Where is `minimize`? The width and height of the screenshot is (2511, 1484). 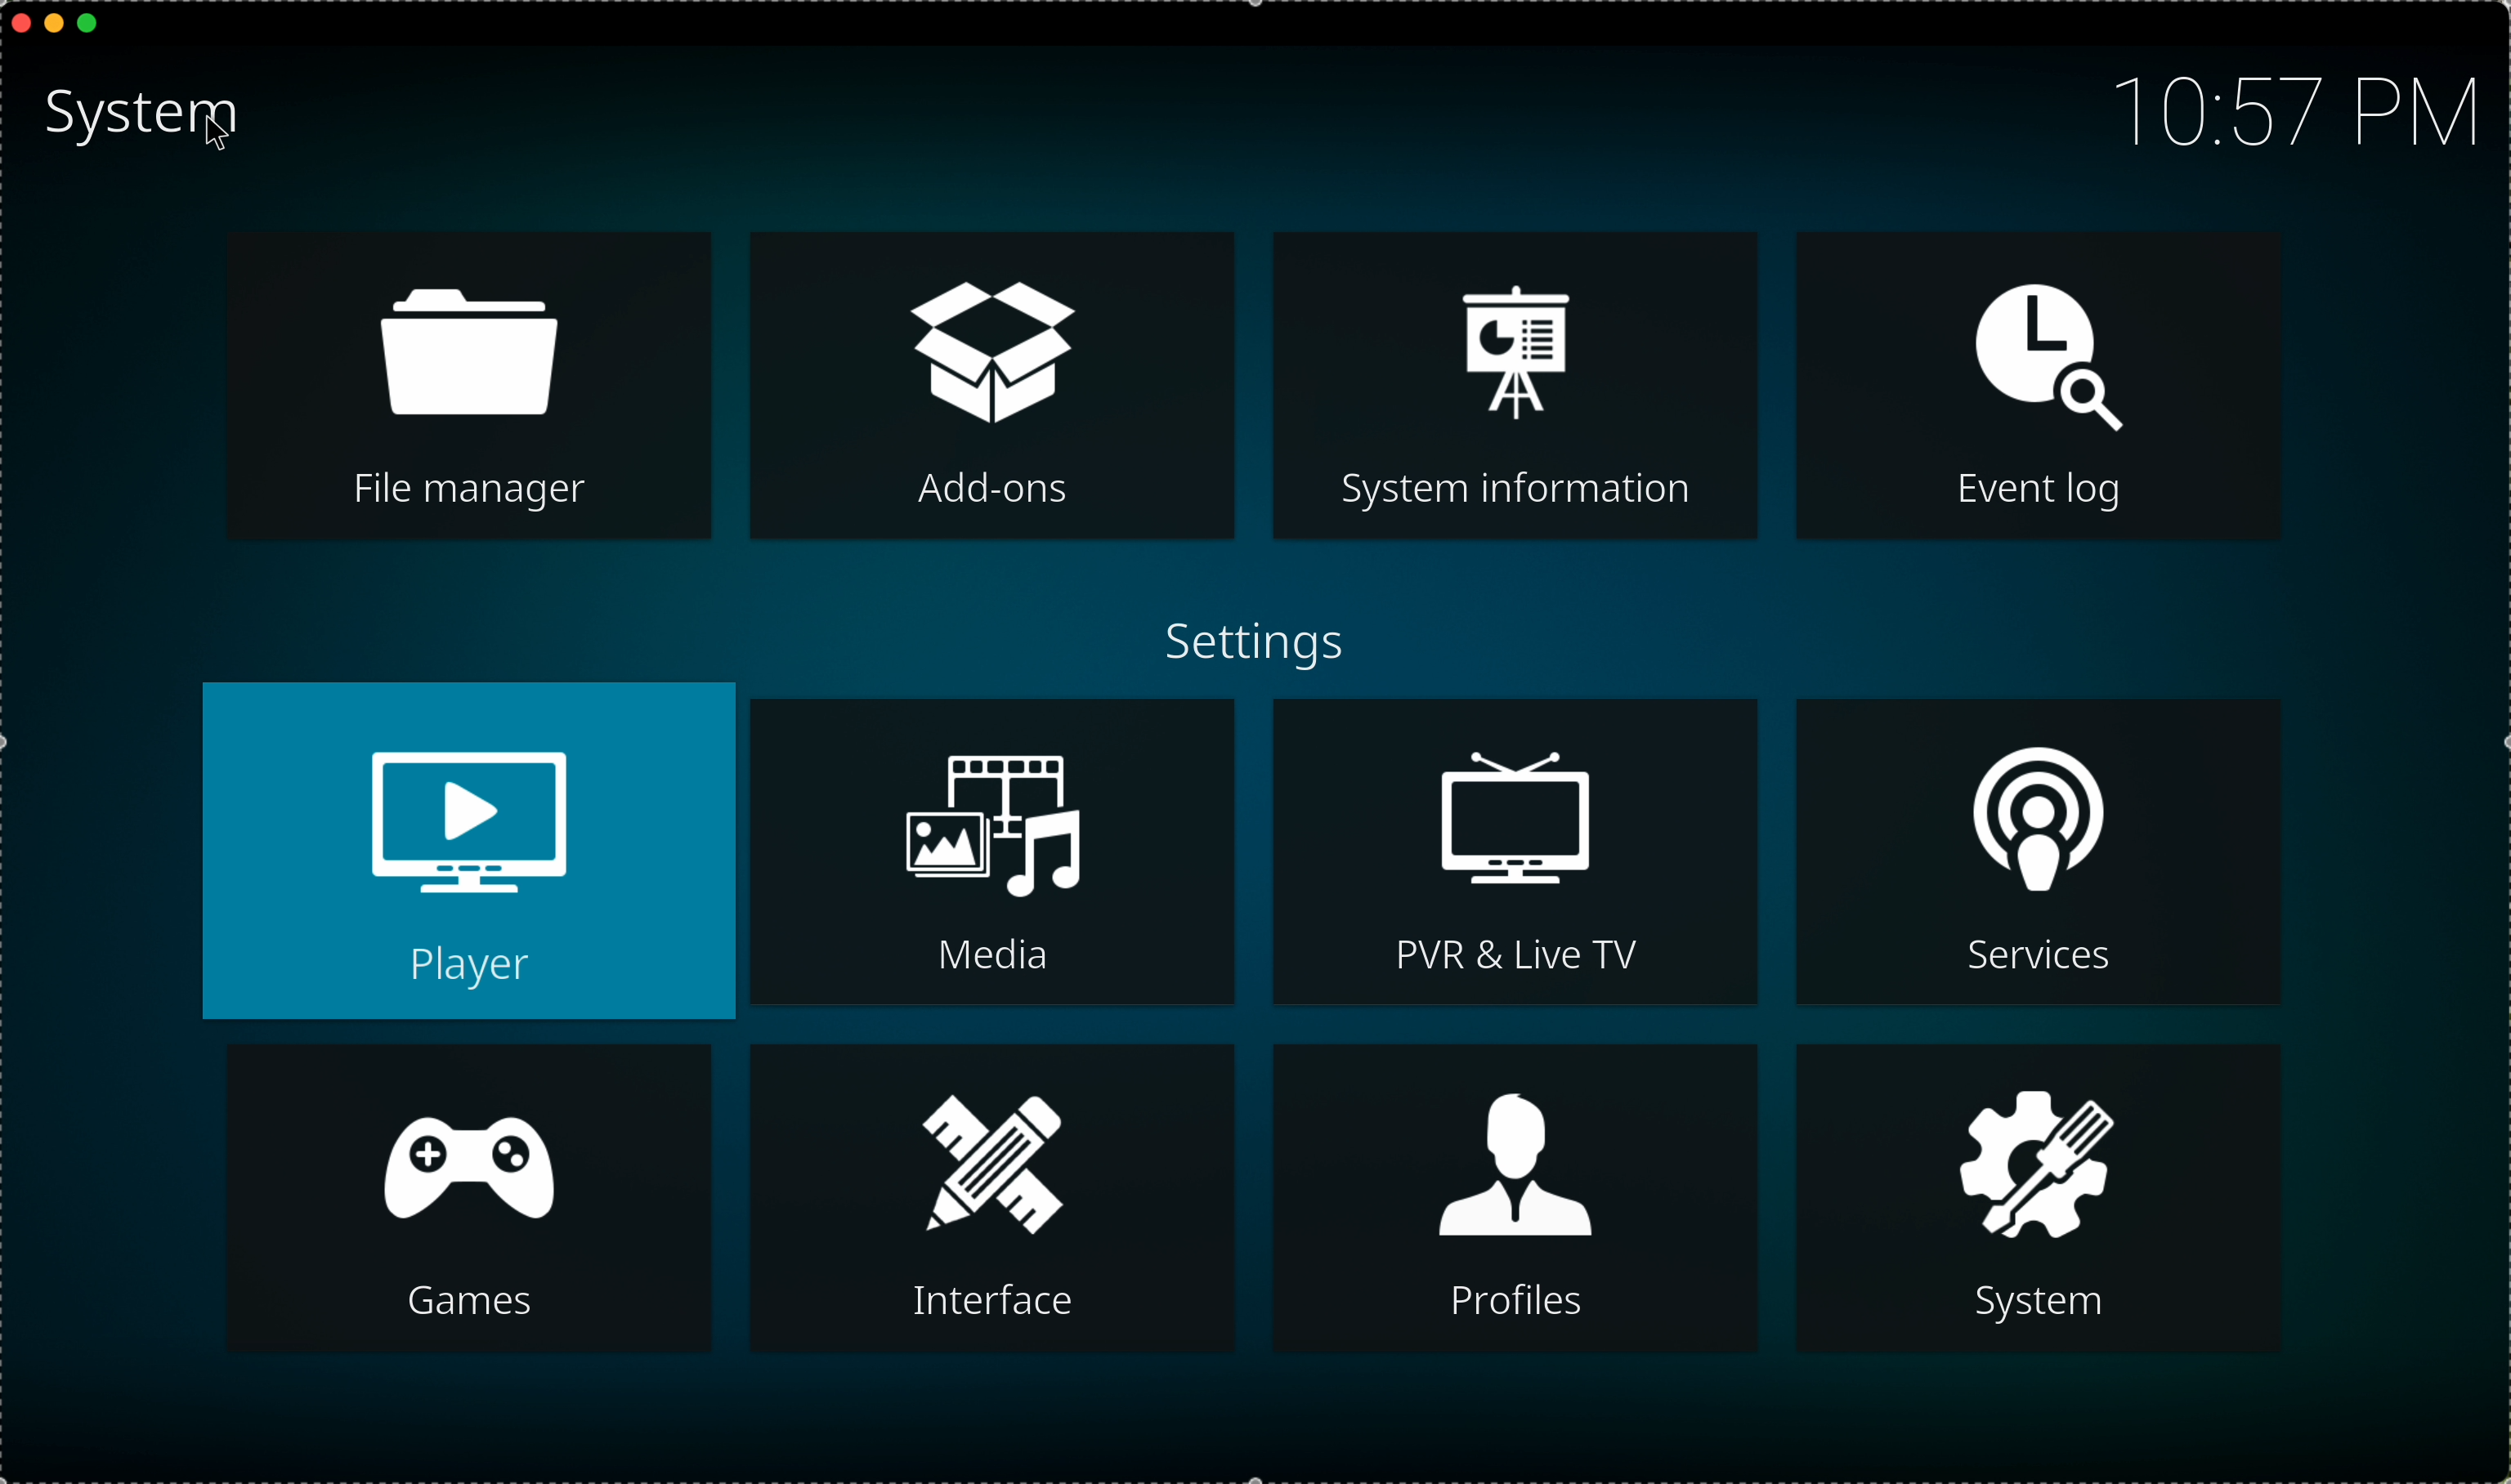
minimize is located at coordinates (55, 28).